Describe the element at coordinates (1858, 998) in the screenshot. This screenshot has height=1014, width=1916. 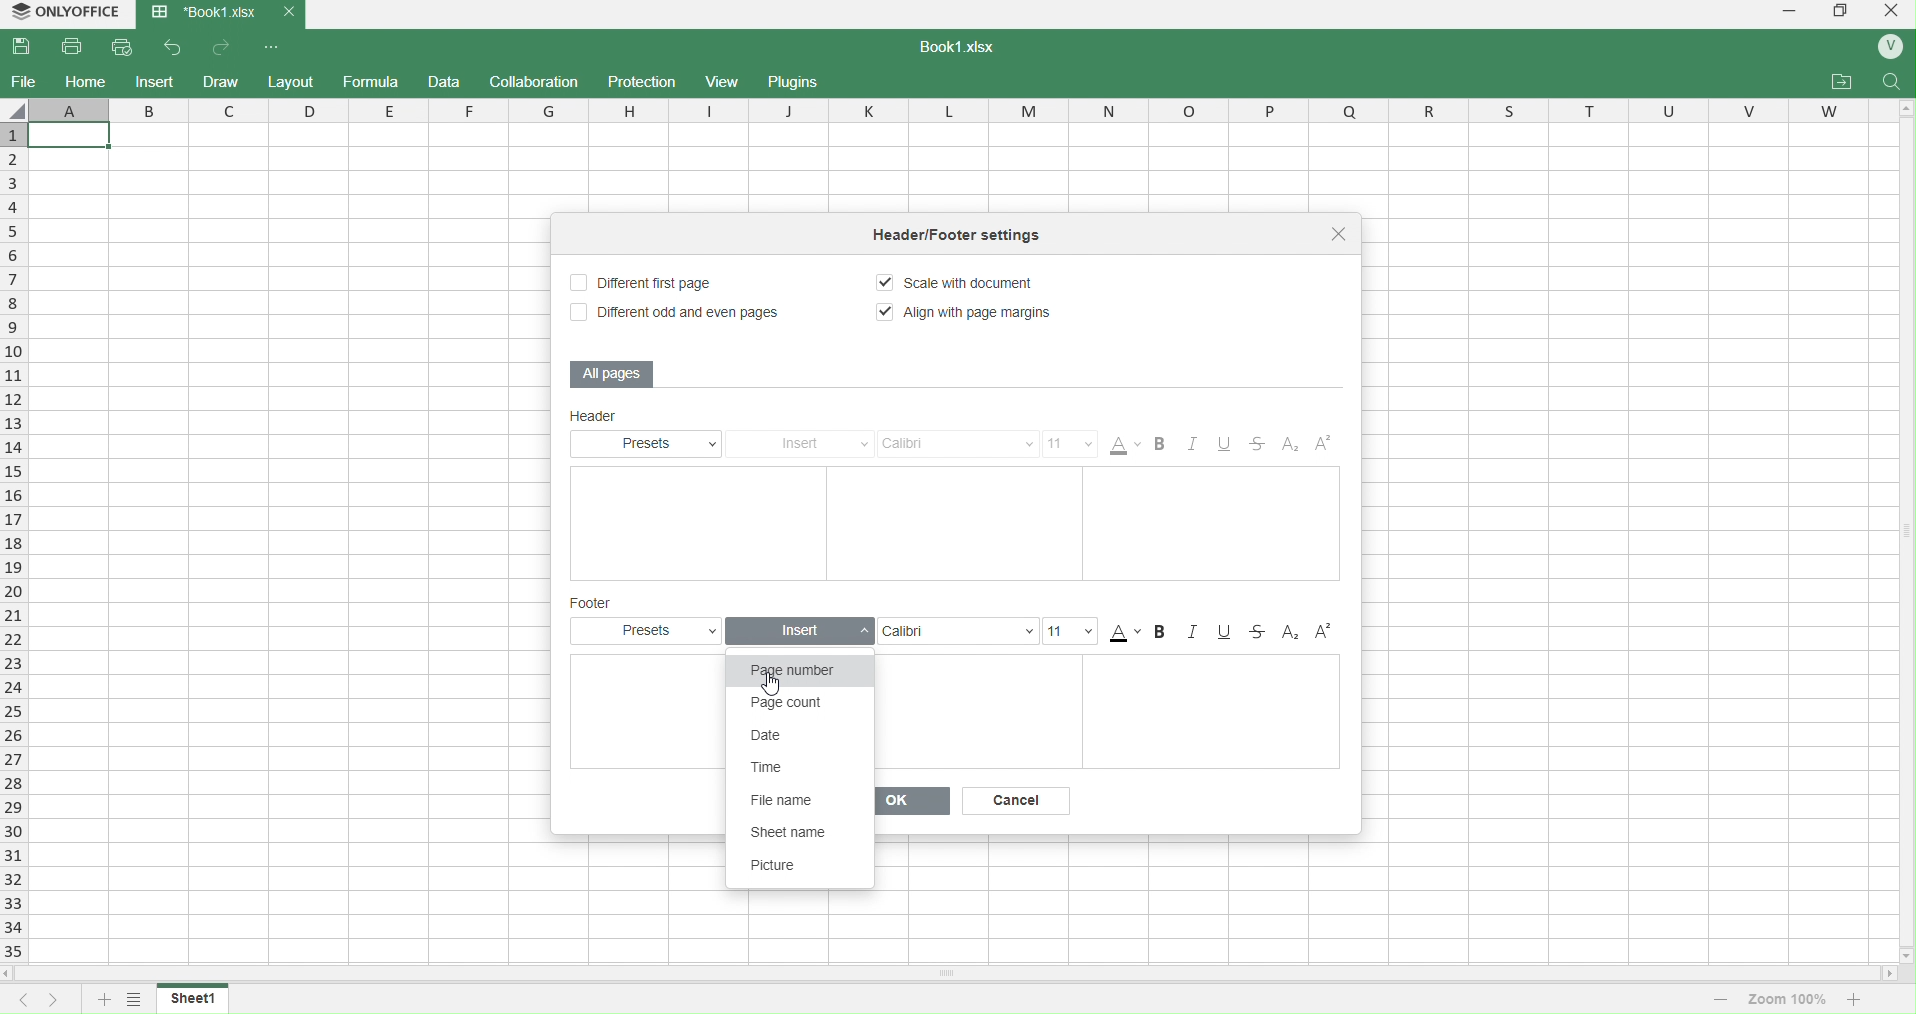
I see `increase zoom ` at that location.